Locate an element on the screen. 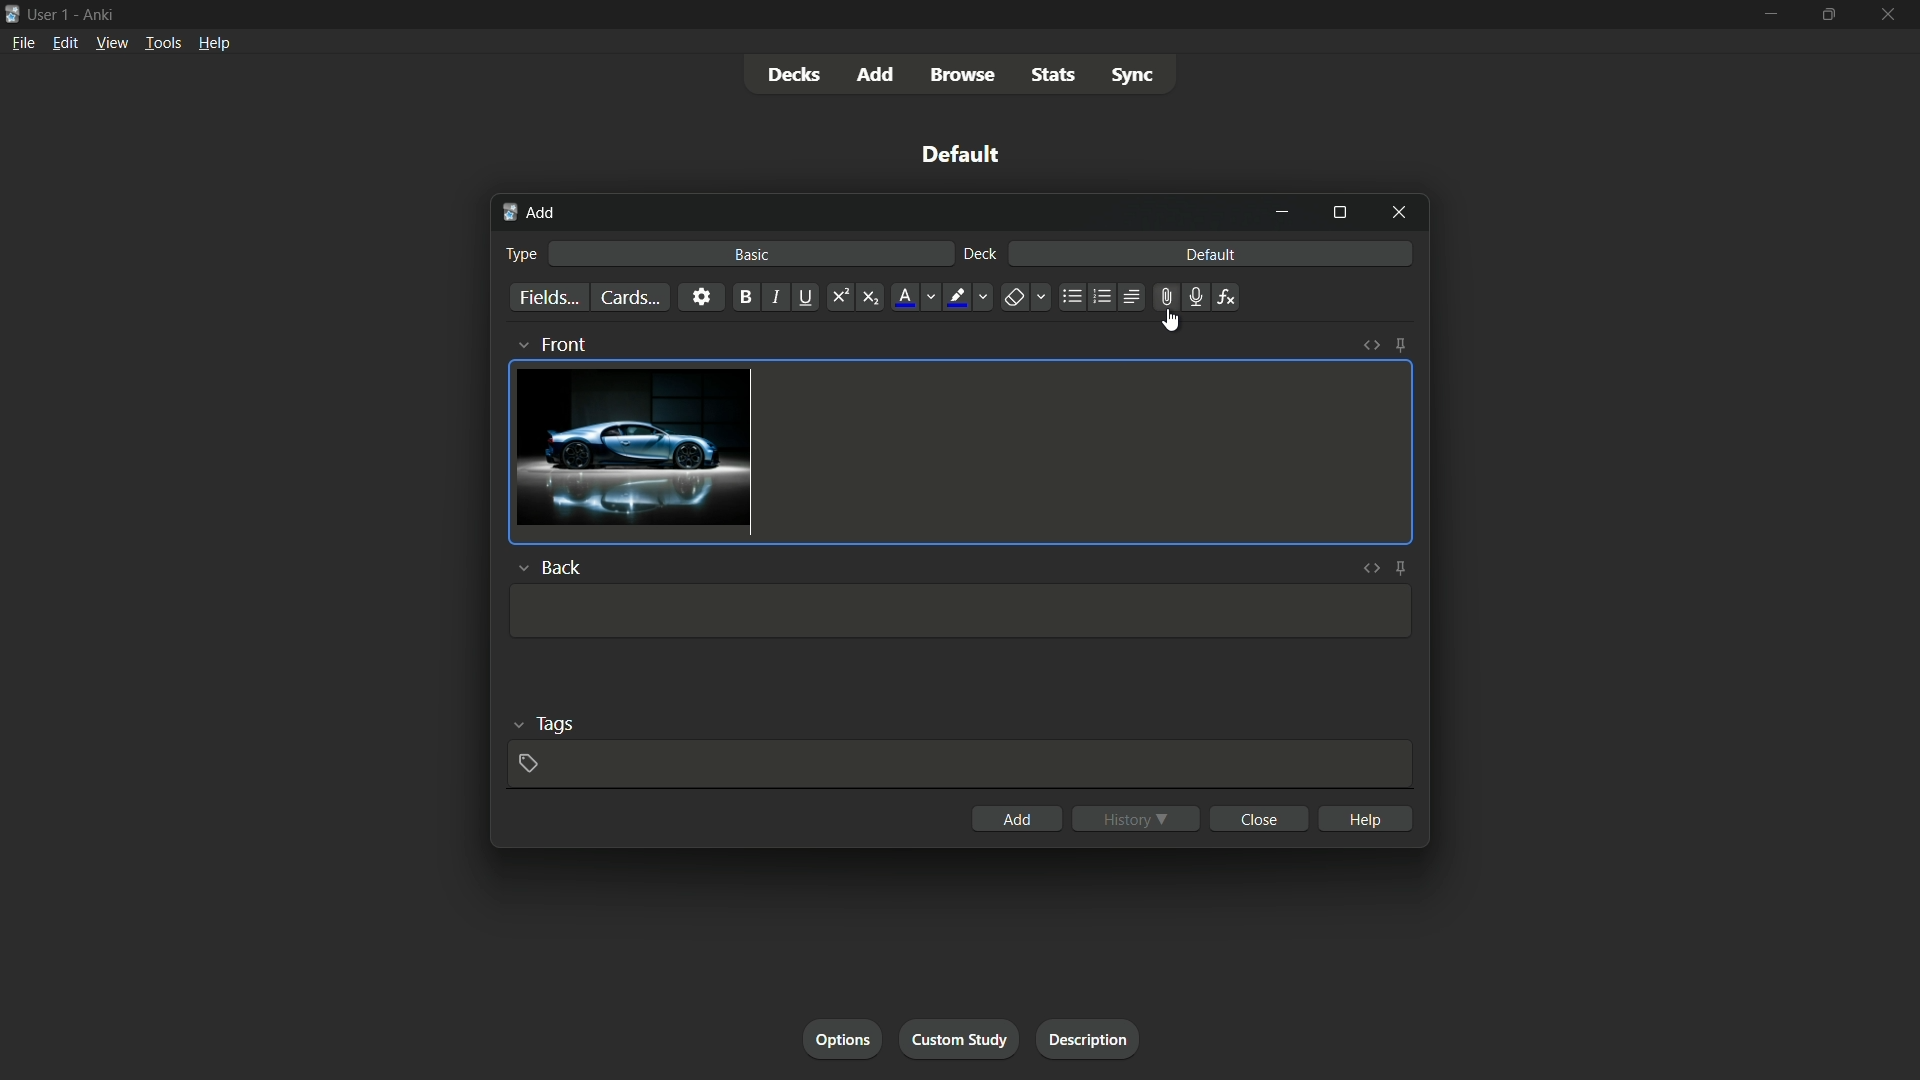 This screenshot has width=1920, height=1080. toggle sticky is located at coordinates (1401, 567).